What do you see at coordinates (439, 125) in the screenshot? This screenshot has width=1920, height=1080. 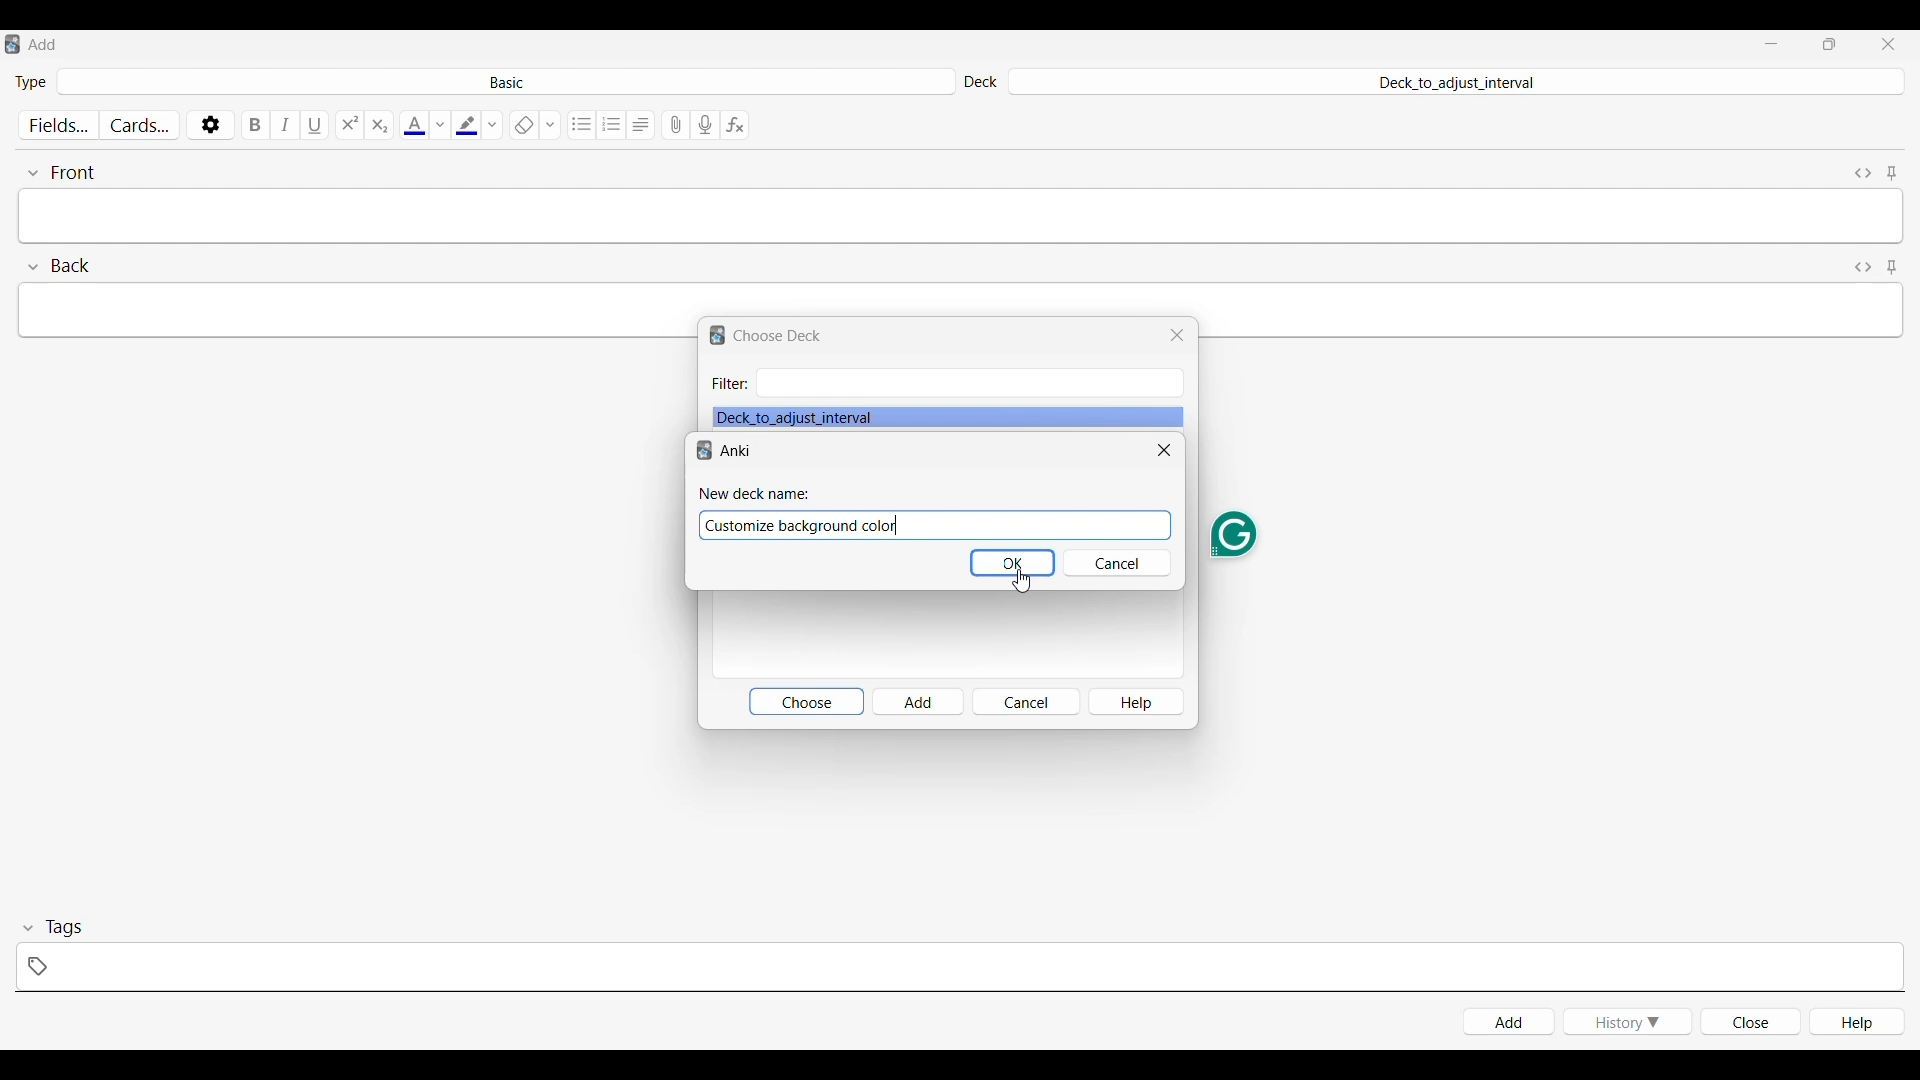 I see `Text color options` at bounding box center [439, 125].